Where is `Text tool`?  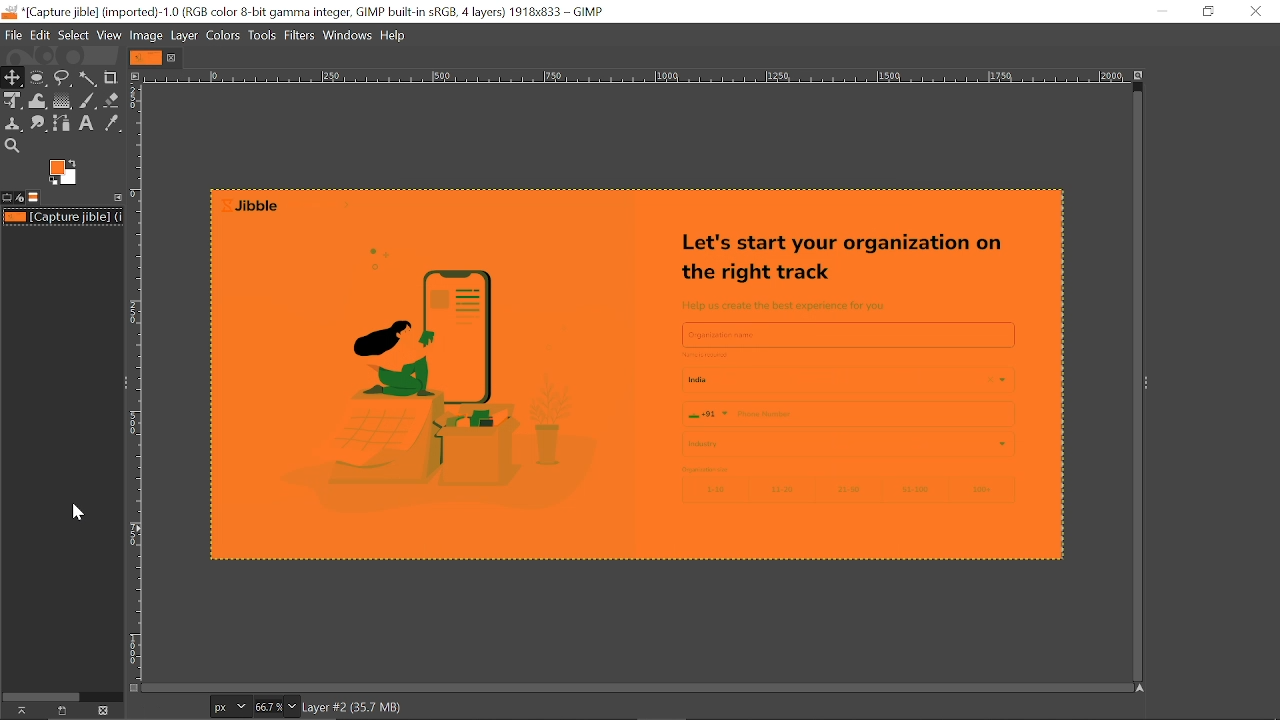
Text tool is located at coordinates (88, 124).